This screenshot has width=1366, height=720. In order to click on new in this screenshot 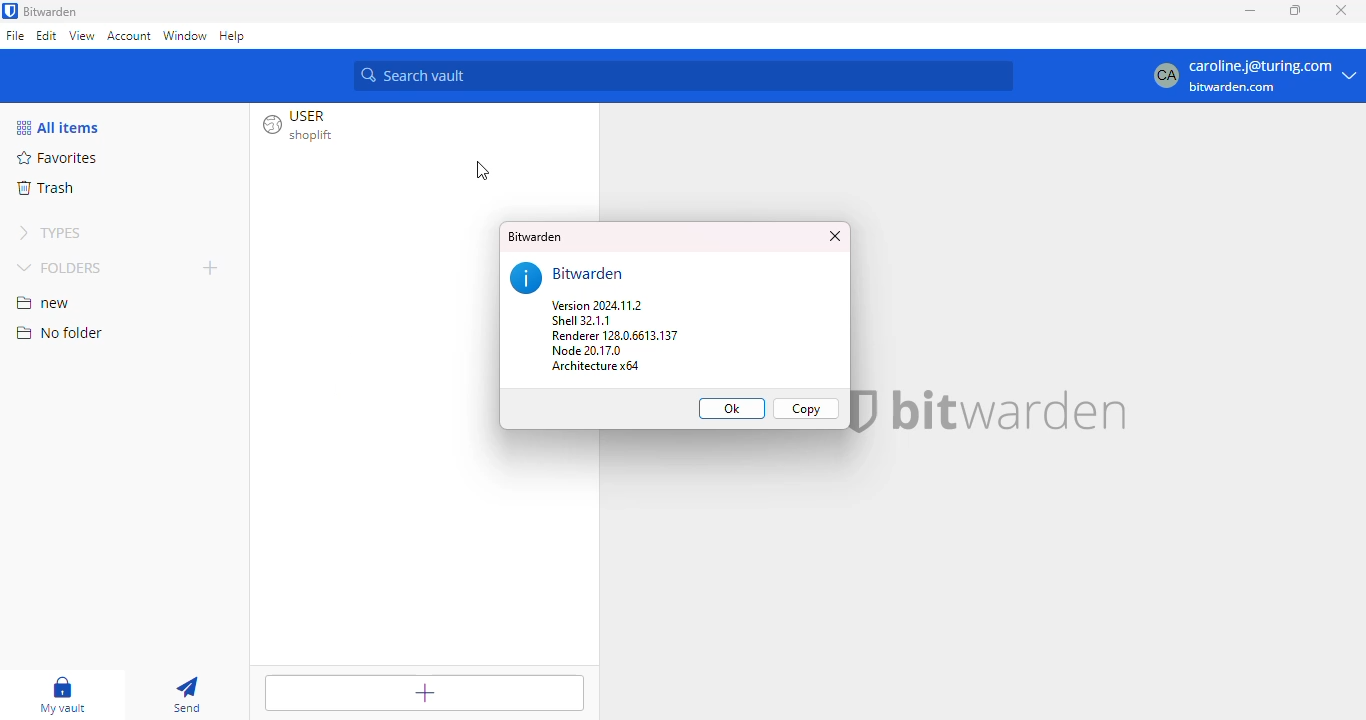, I will do `click(44, 303)`.